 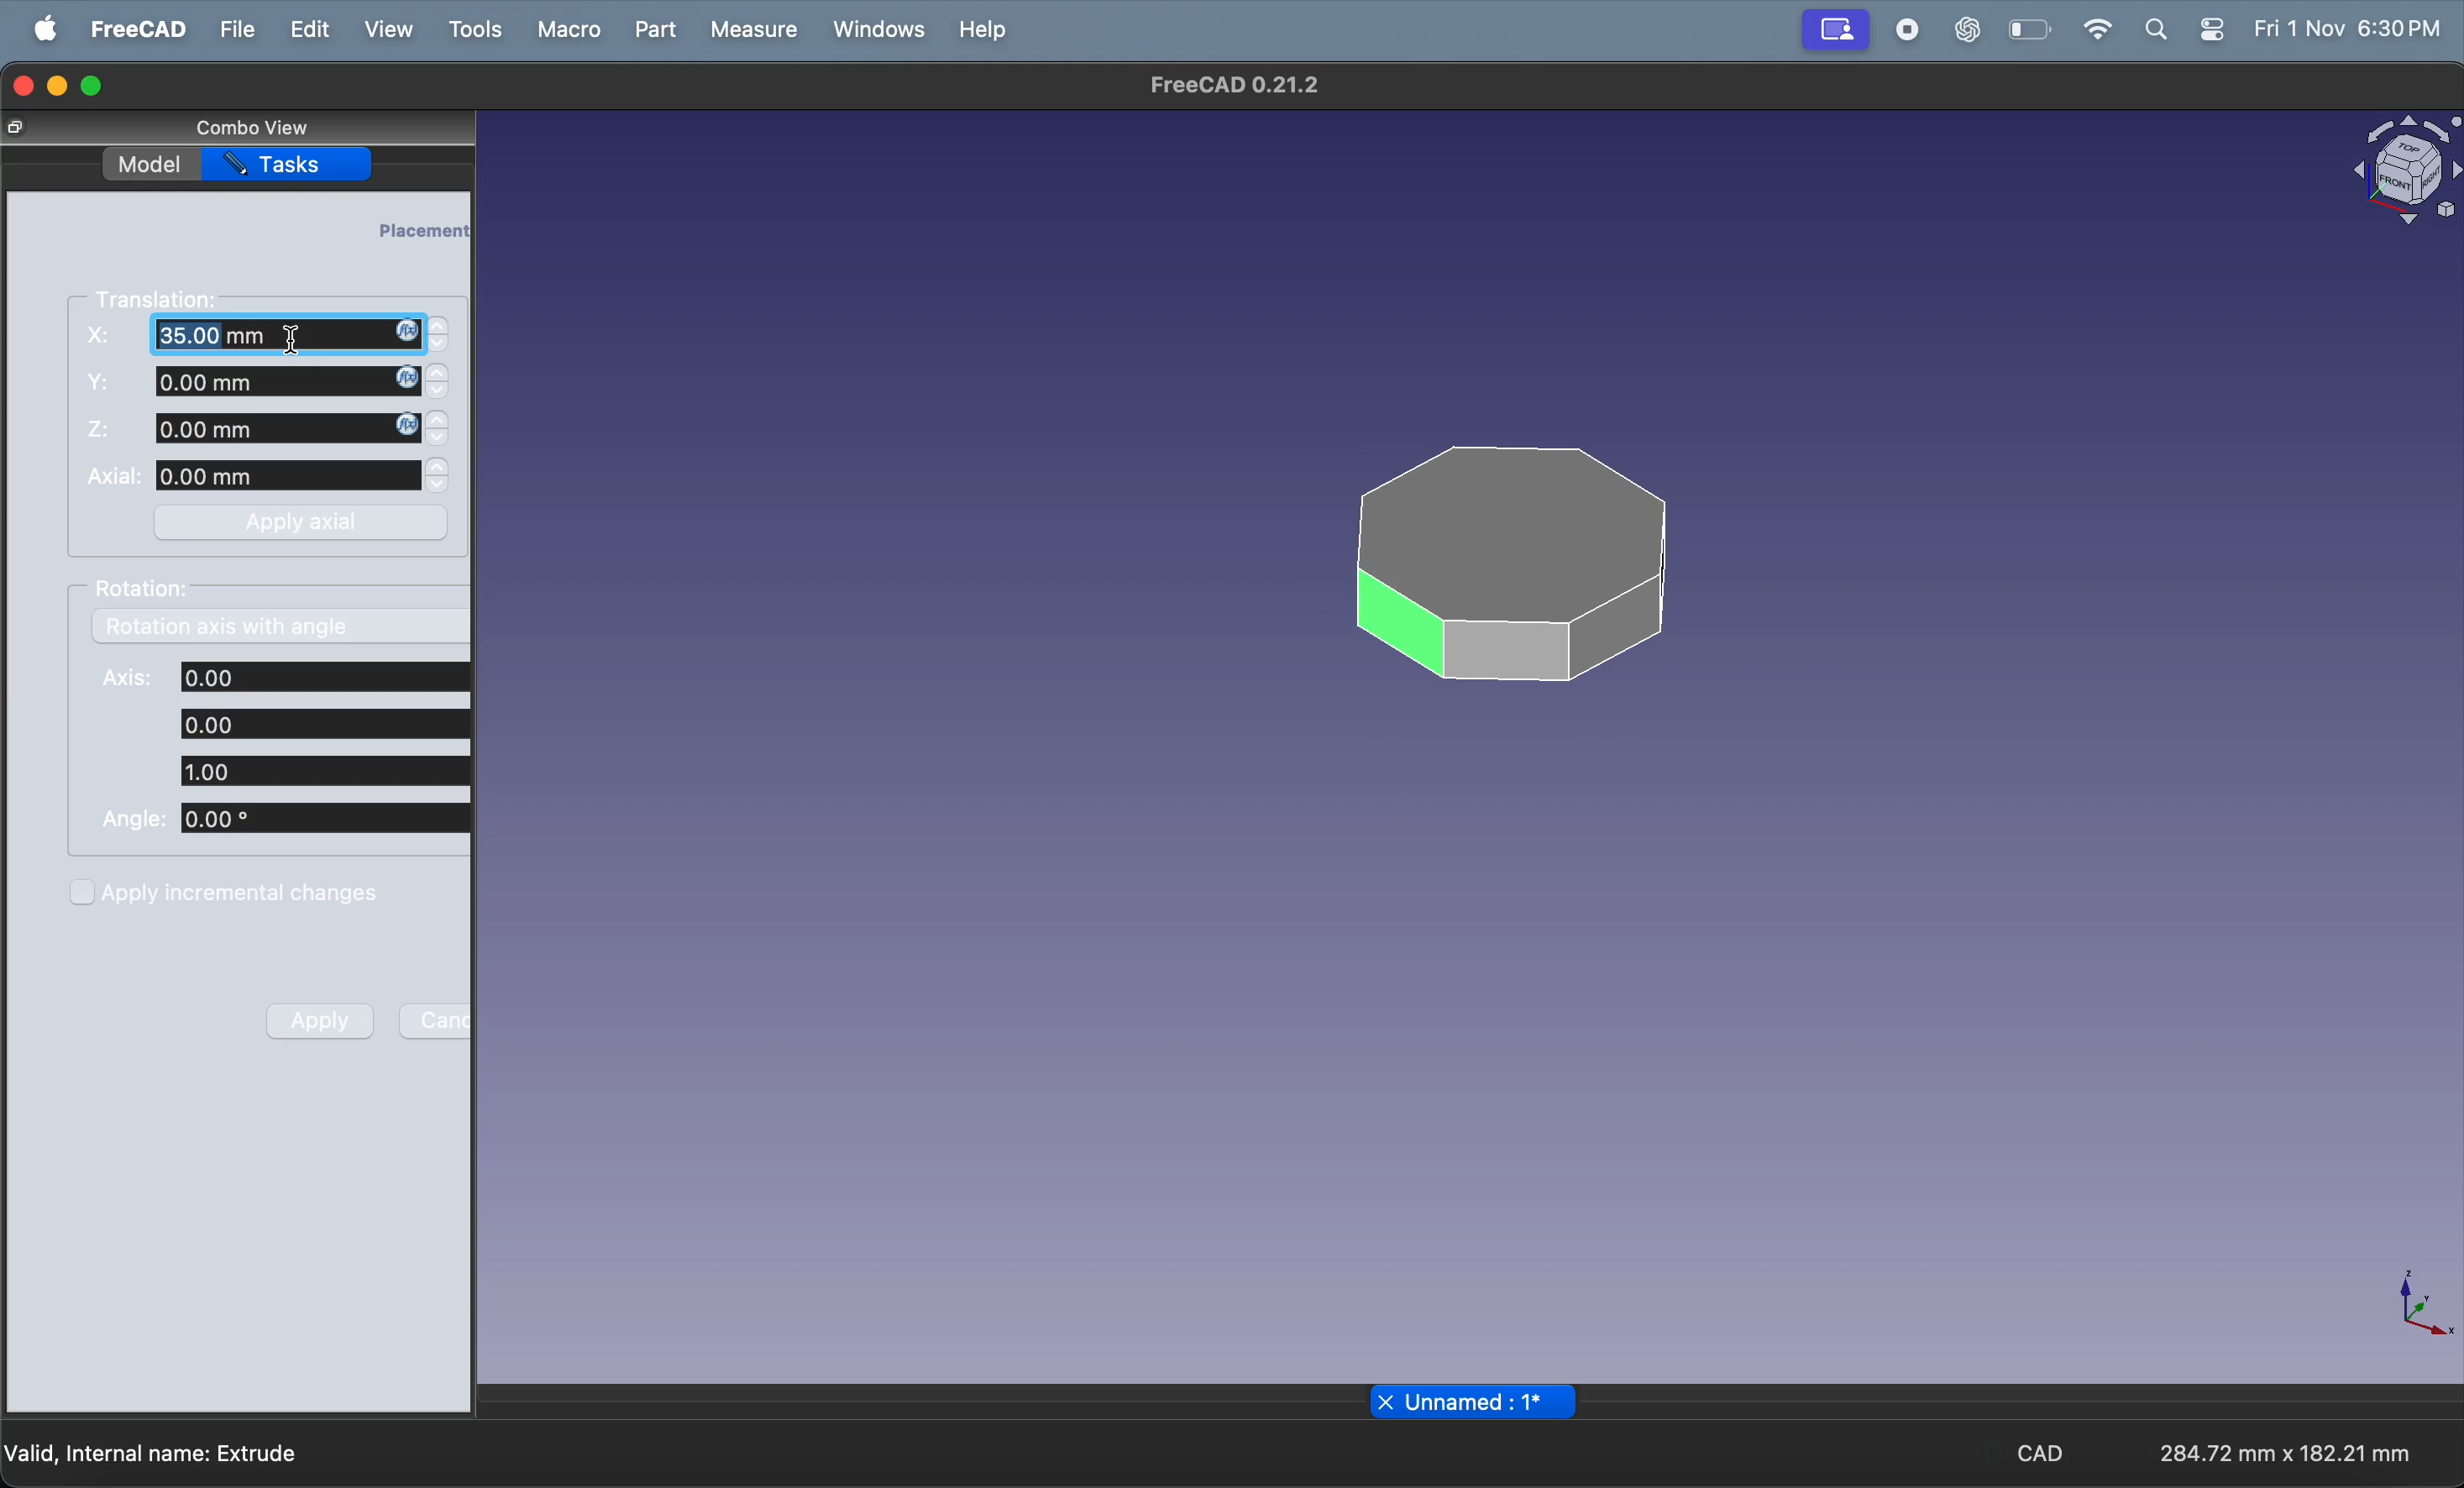 I want to click on X: 35.00 mm, so click(x=250, y=334).